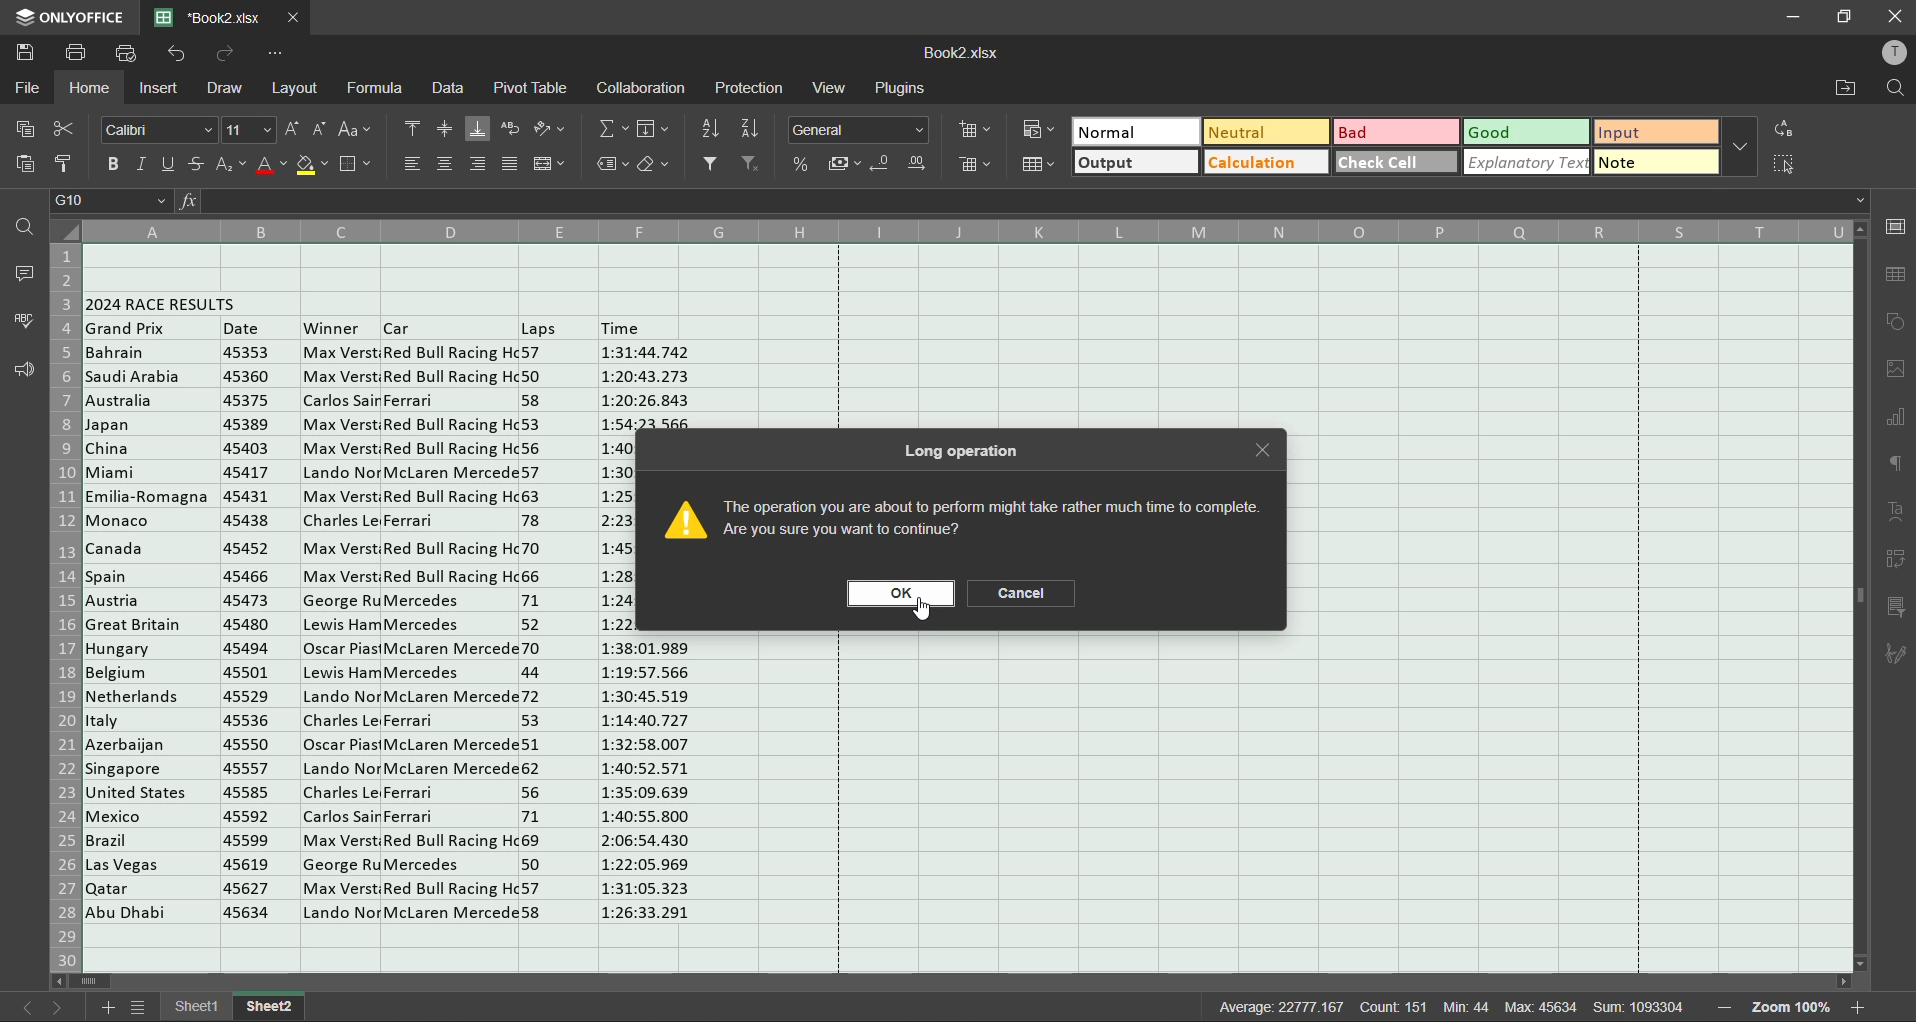 The width and height of the screenshot is (1916, 1022). What do you see at coordinates (1890, 88) in the screenshot?
I see `find` at bounding box center [1890, 88].